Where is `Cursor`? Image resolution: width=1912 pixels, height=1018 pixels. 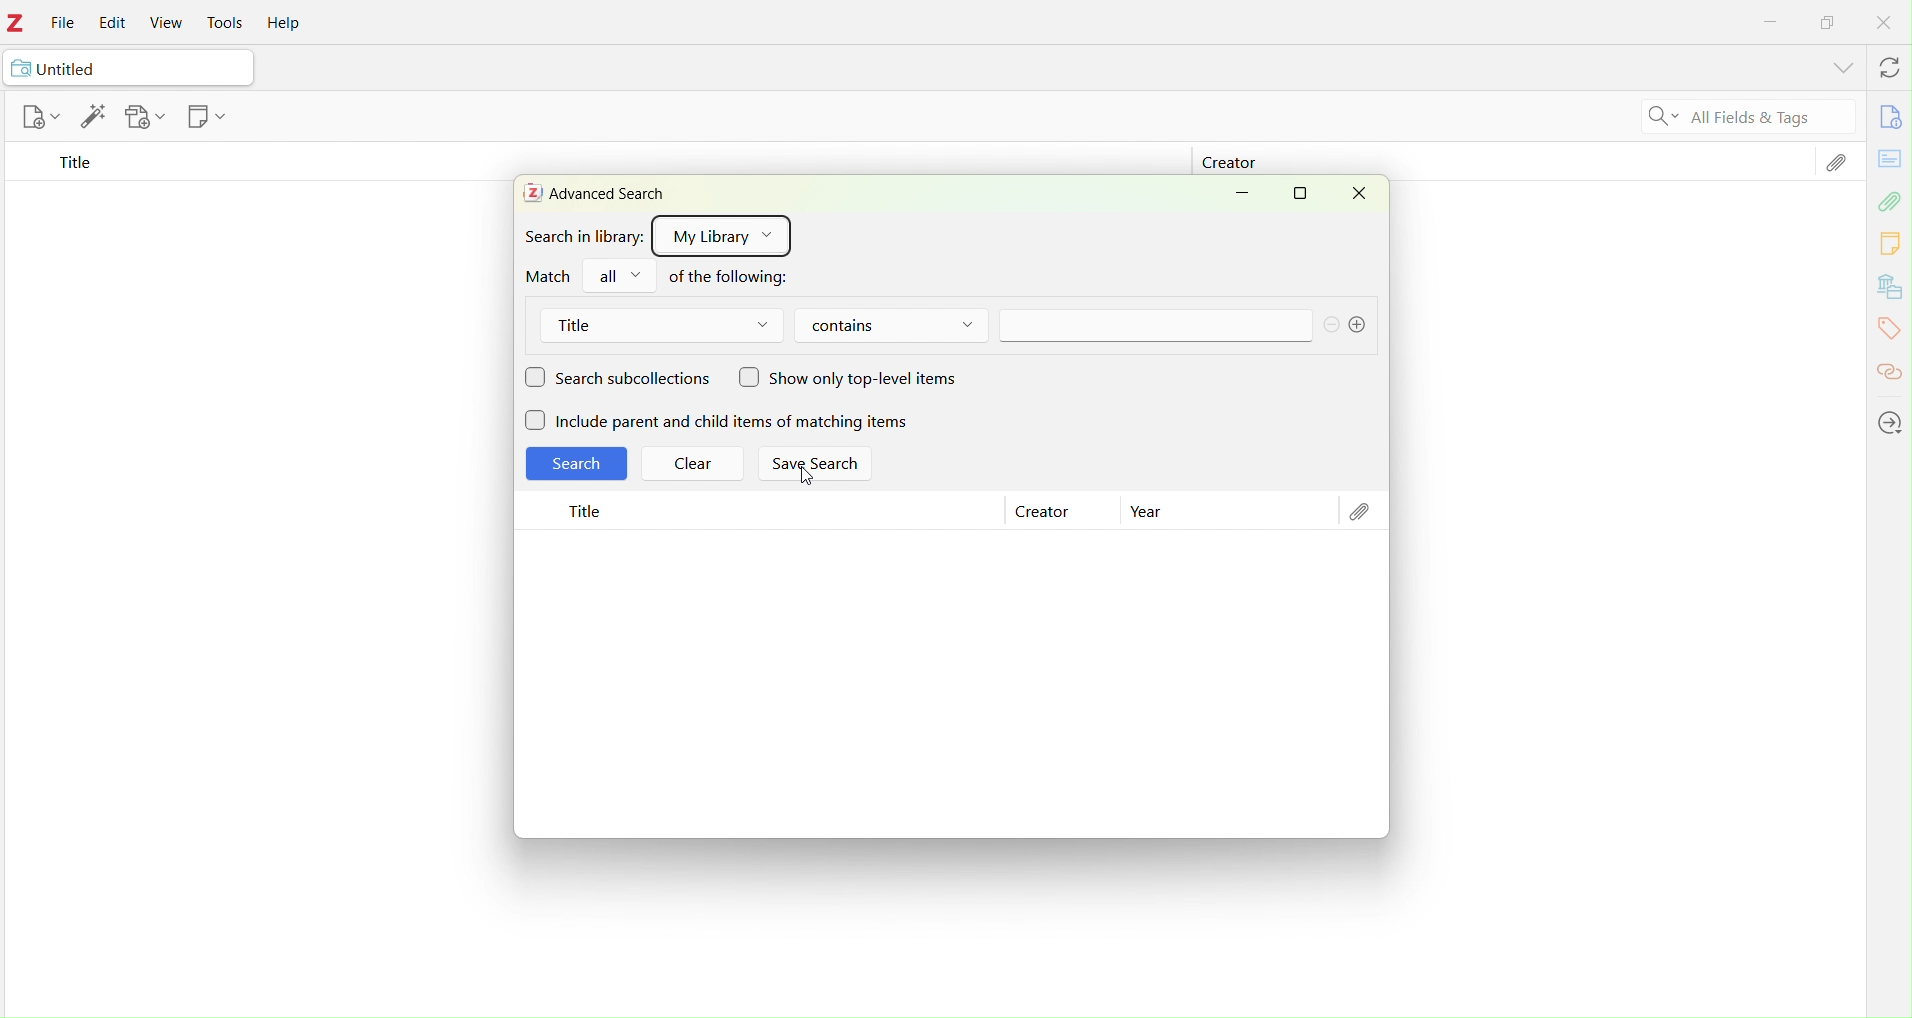
Cursor is located at coordinates (801, 482).